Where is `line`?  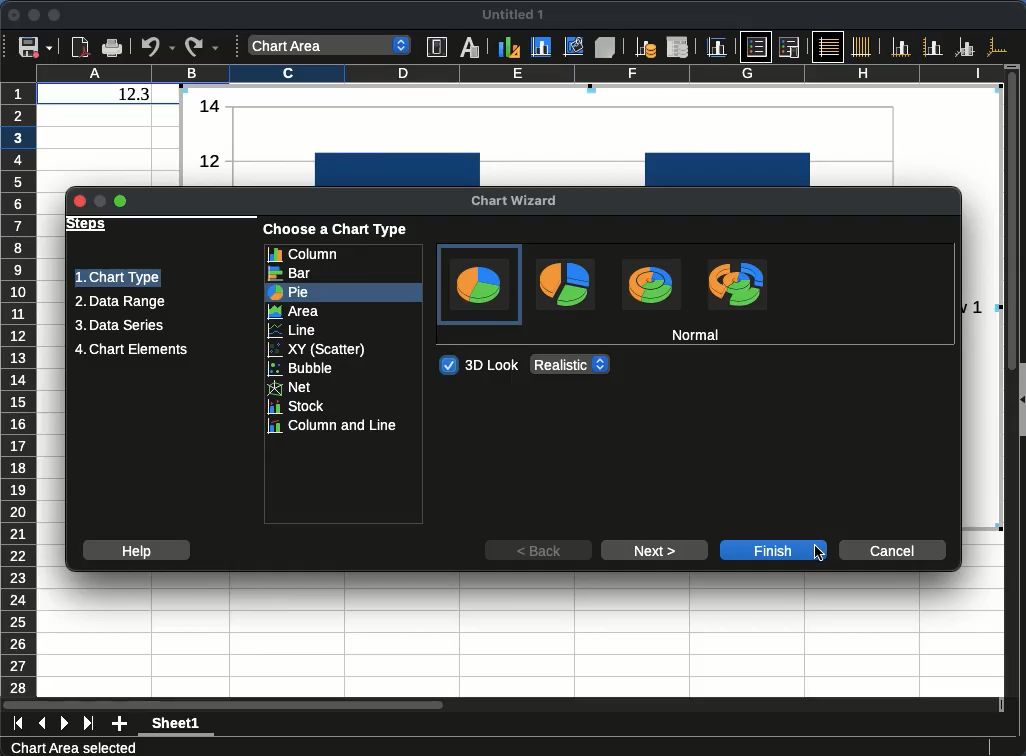 line is located at coordinates (344, 331).